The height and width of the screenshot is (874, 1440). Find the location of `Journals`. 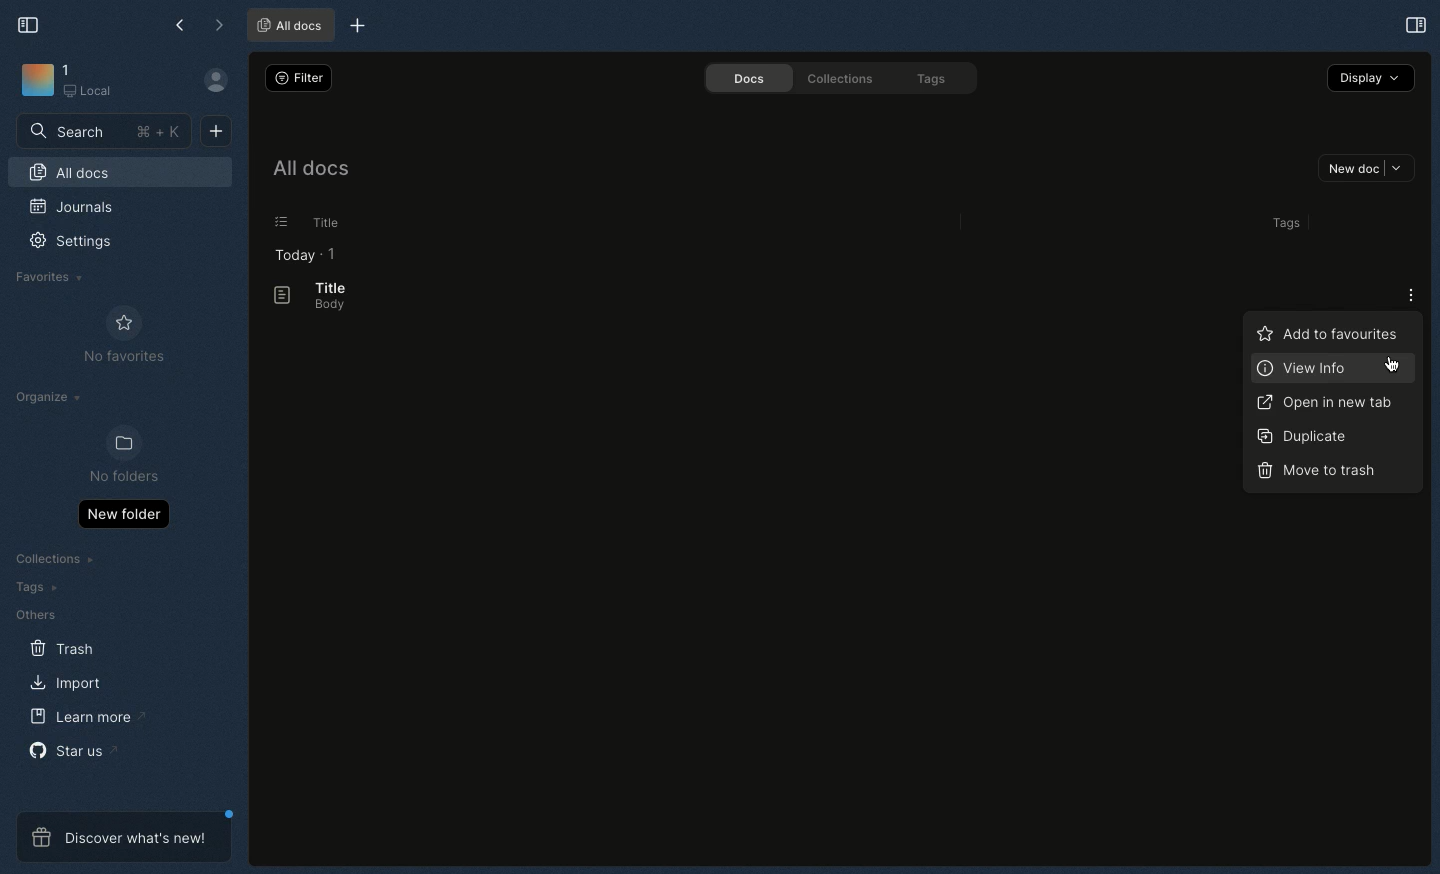

Journals is located at coordinates (73, 209).